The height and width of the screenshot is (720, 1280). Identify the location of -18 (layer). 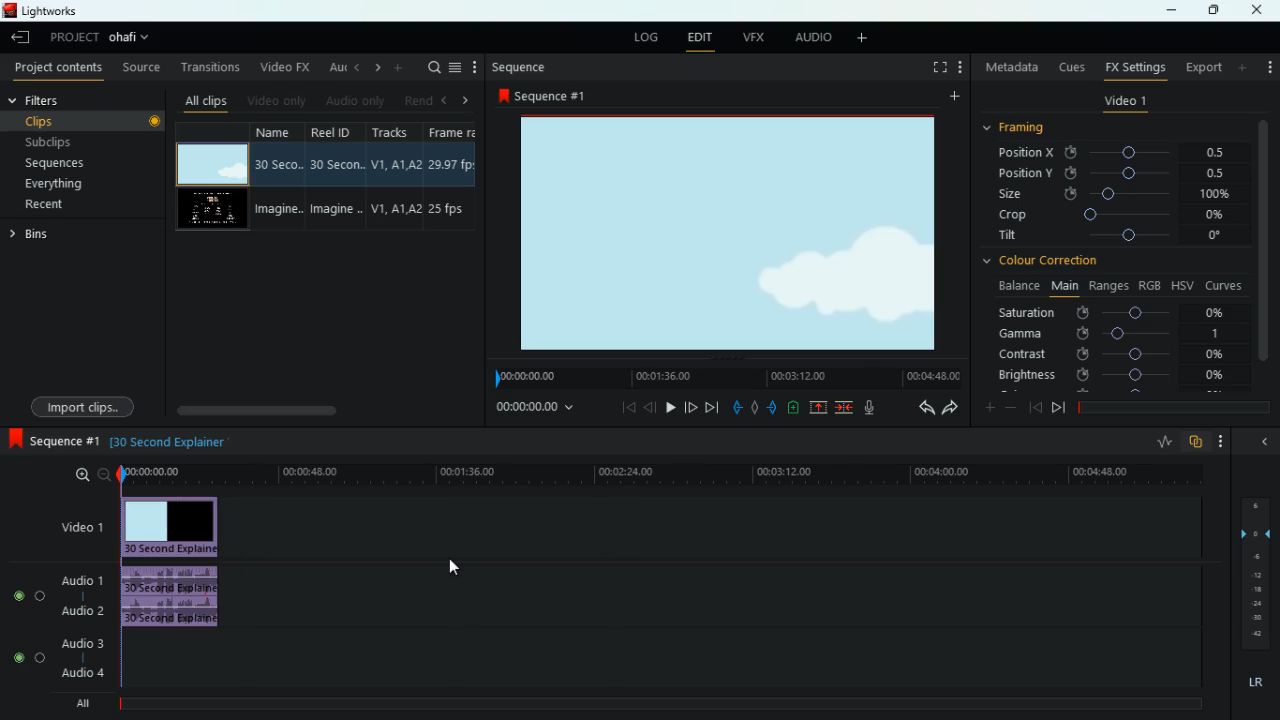
(1257, 590).